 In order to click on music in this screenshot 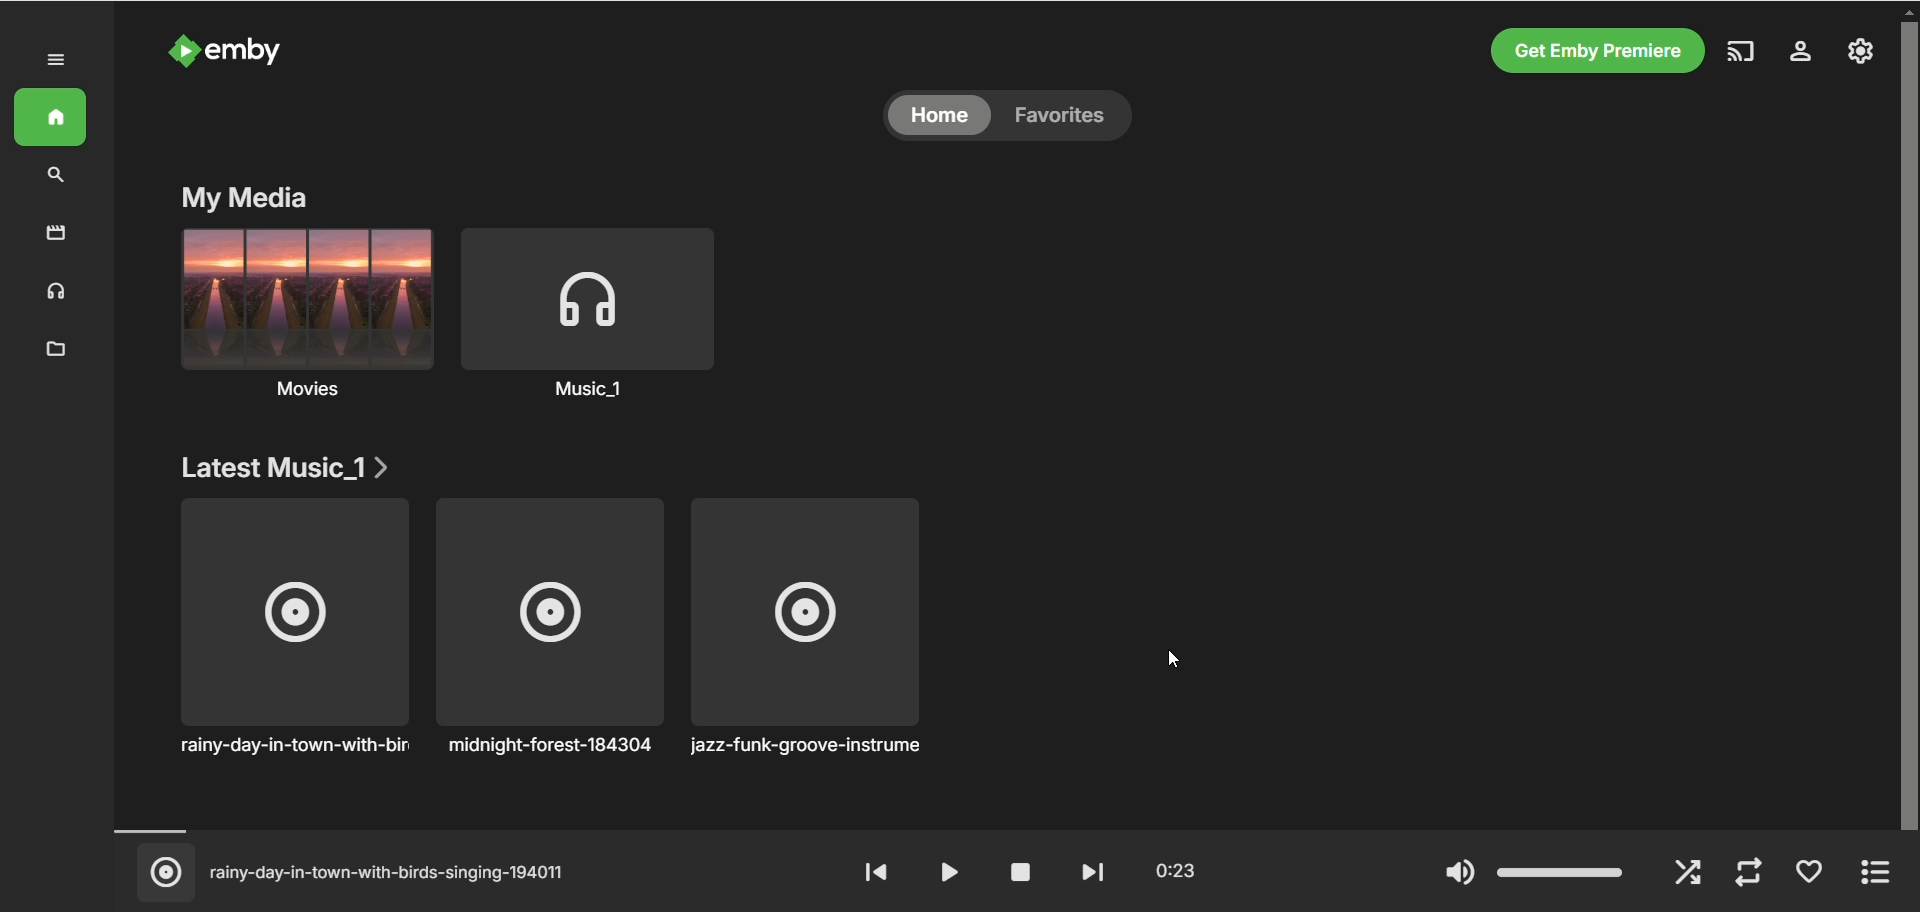, I will do `click(56, 289)`.